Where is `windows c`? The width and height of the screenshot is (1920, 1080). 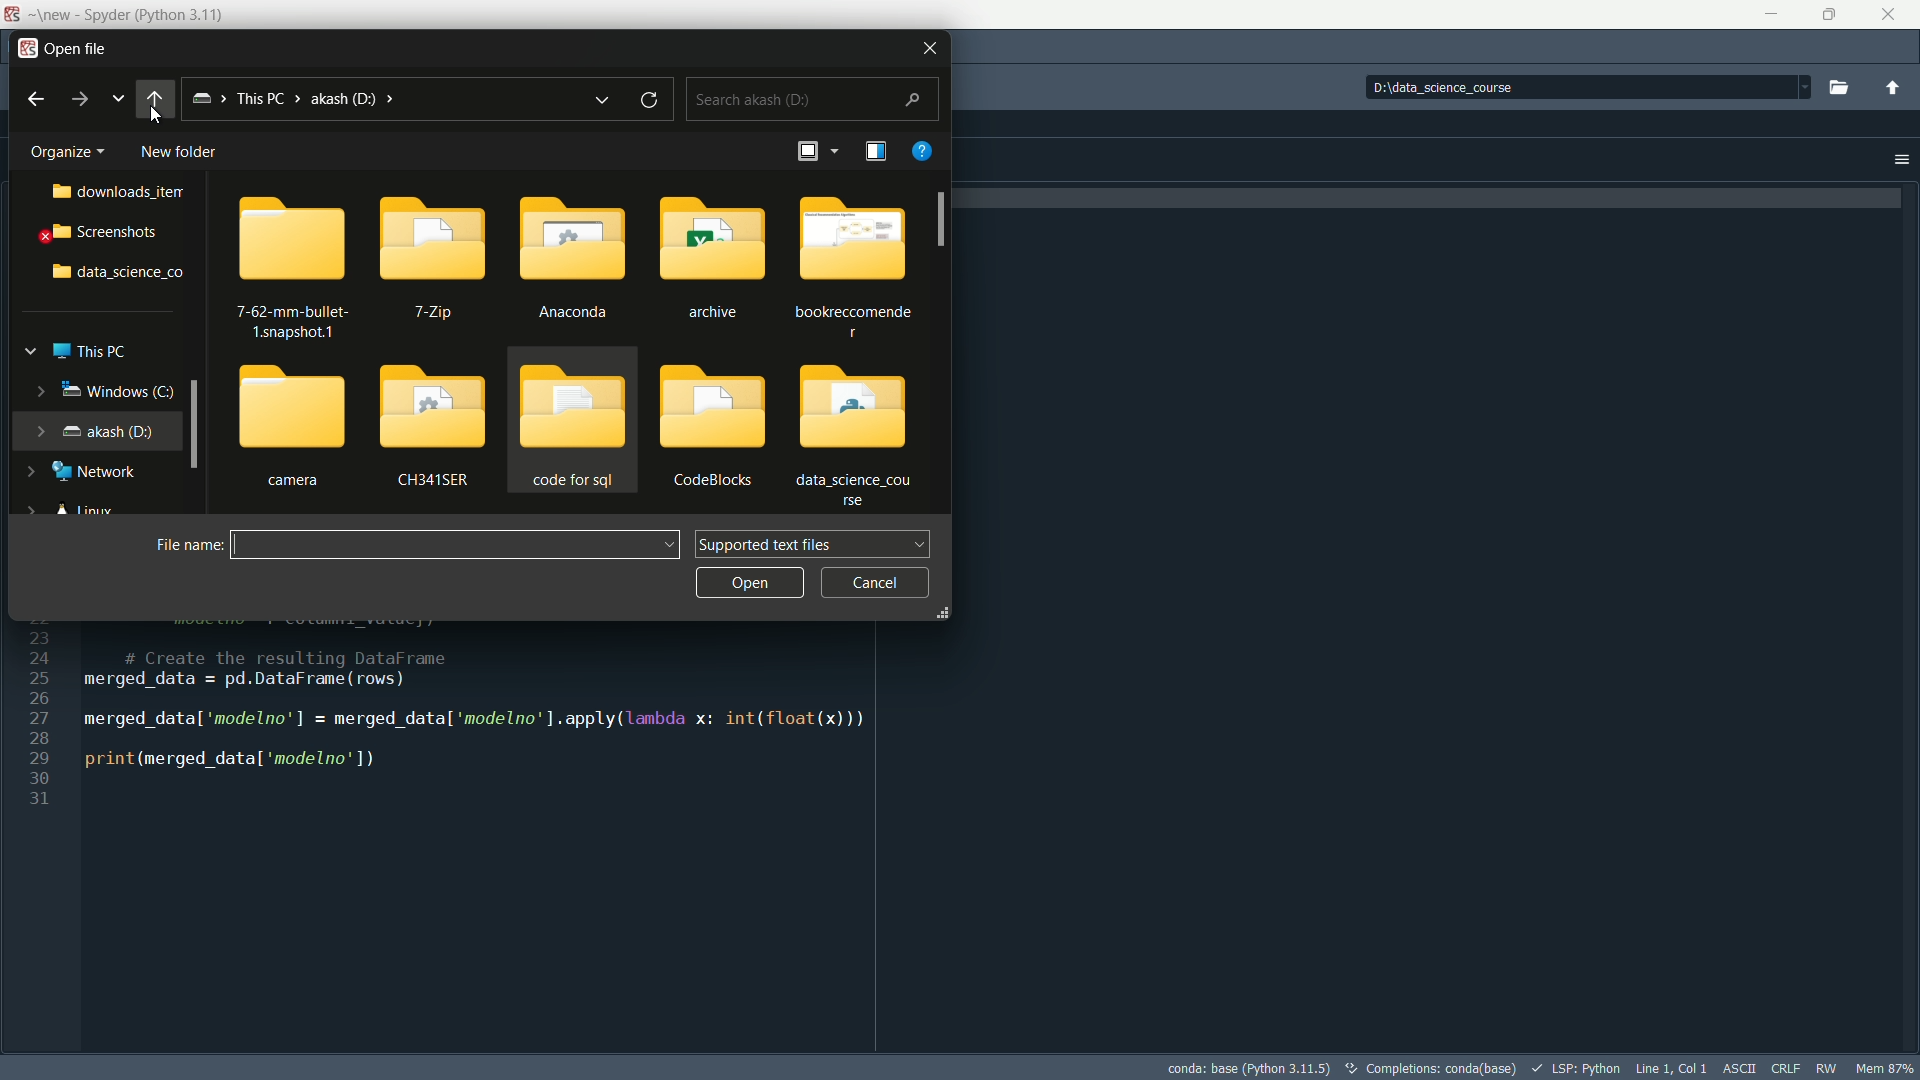 windows c is located at coordinates (119, 391).